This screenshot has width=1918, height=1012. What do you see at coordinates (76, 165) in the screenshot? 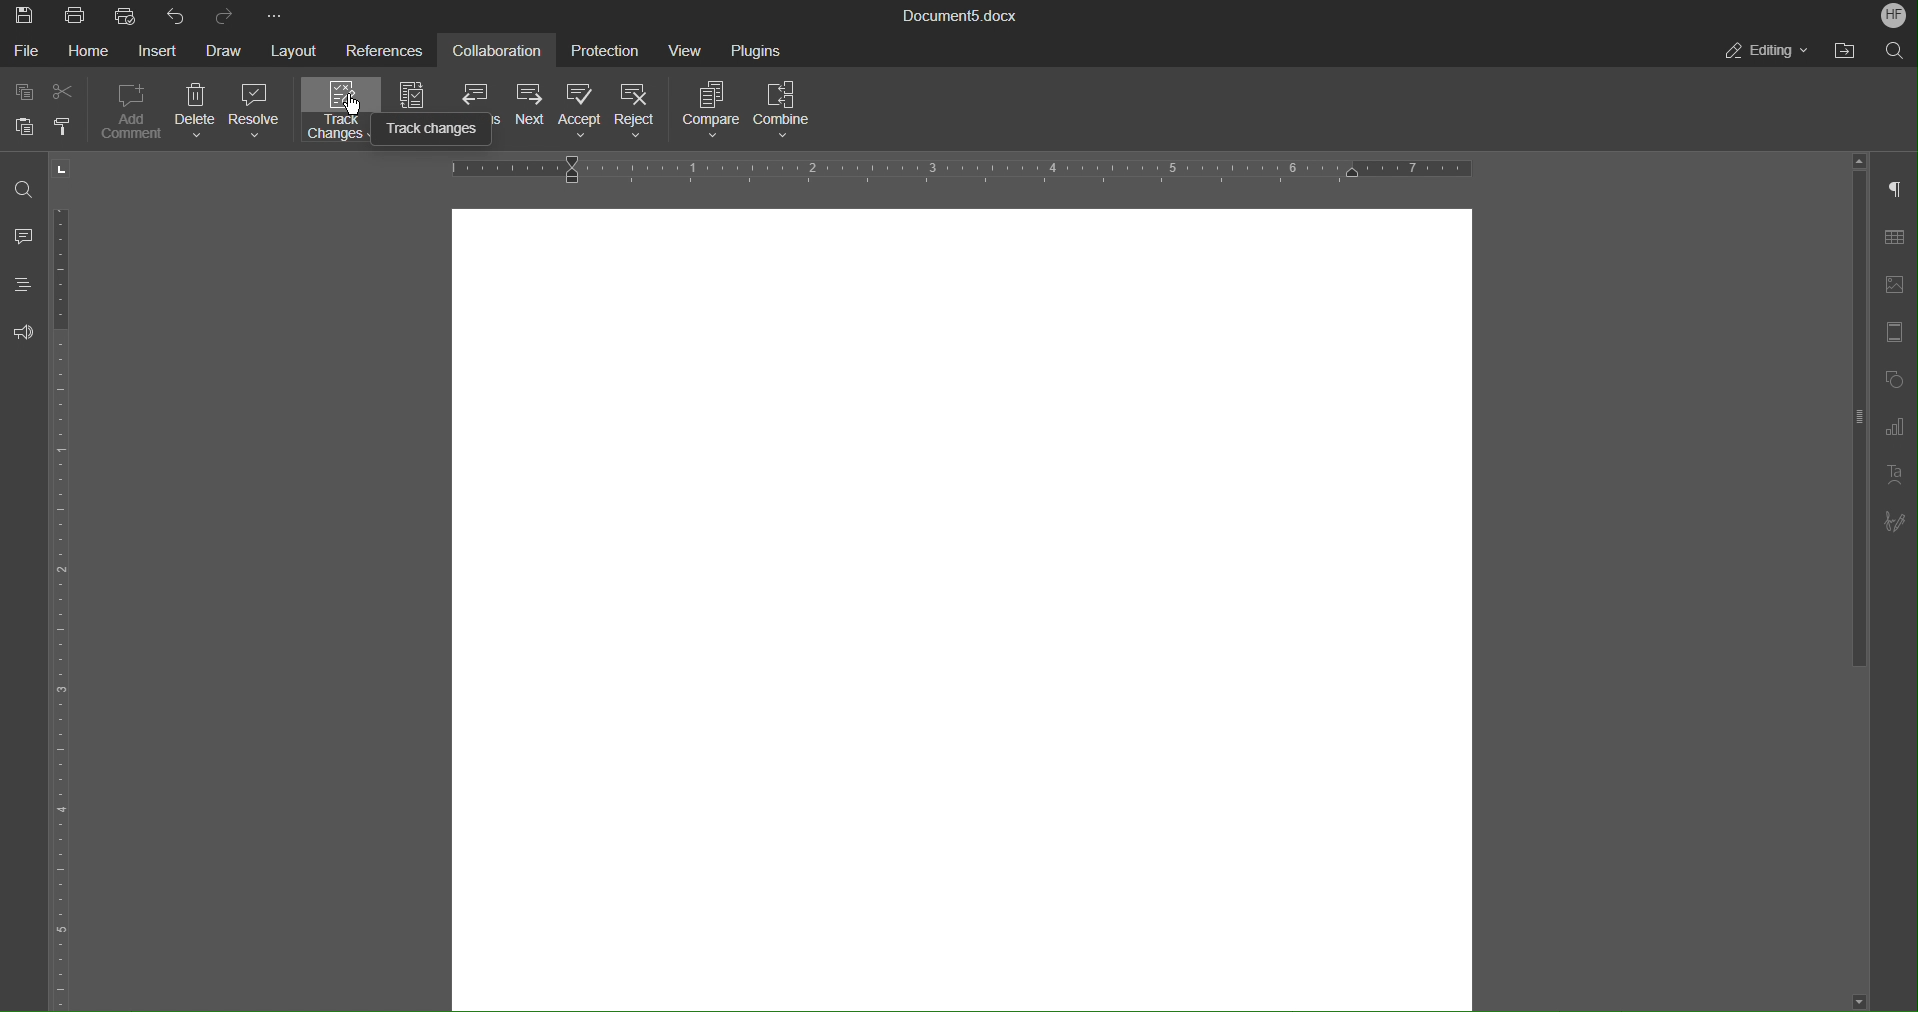
I see `cursor` at bounding box center [76, 165].